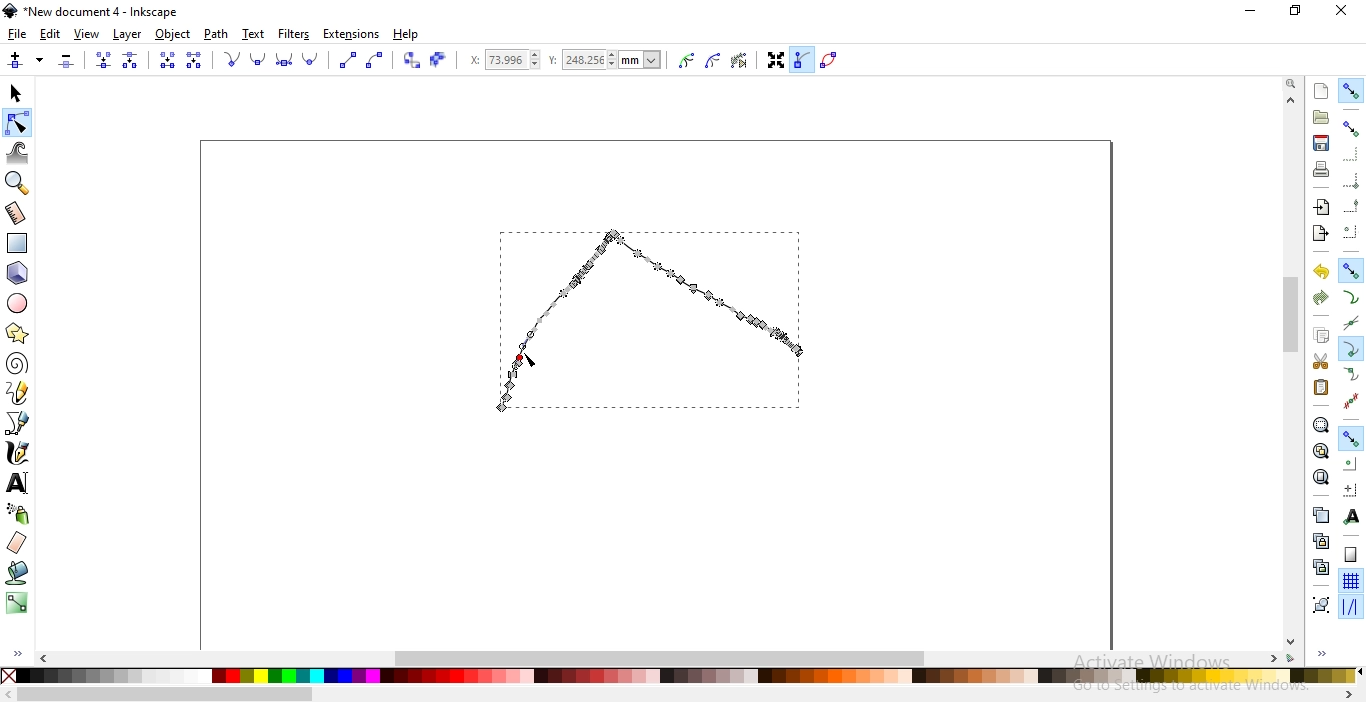 Image resolution: width=1366 pixels, height=702 pixels. Describe the element at coordinates (1320, 169) in the screenshot. I see `print document` at that location.